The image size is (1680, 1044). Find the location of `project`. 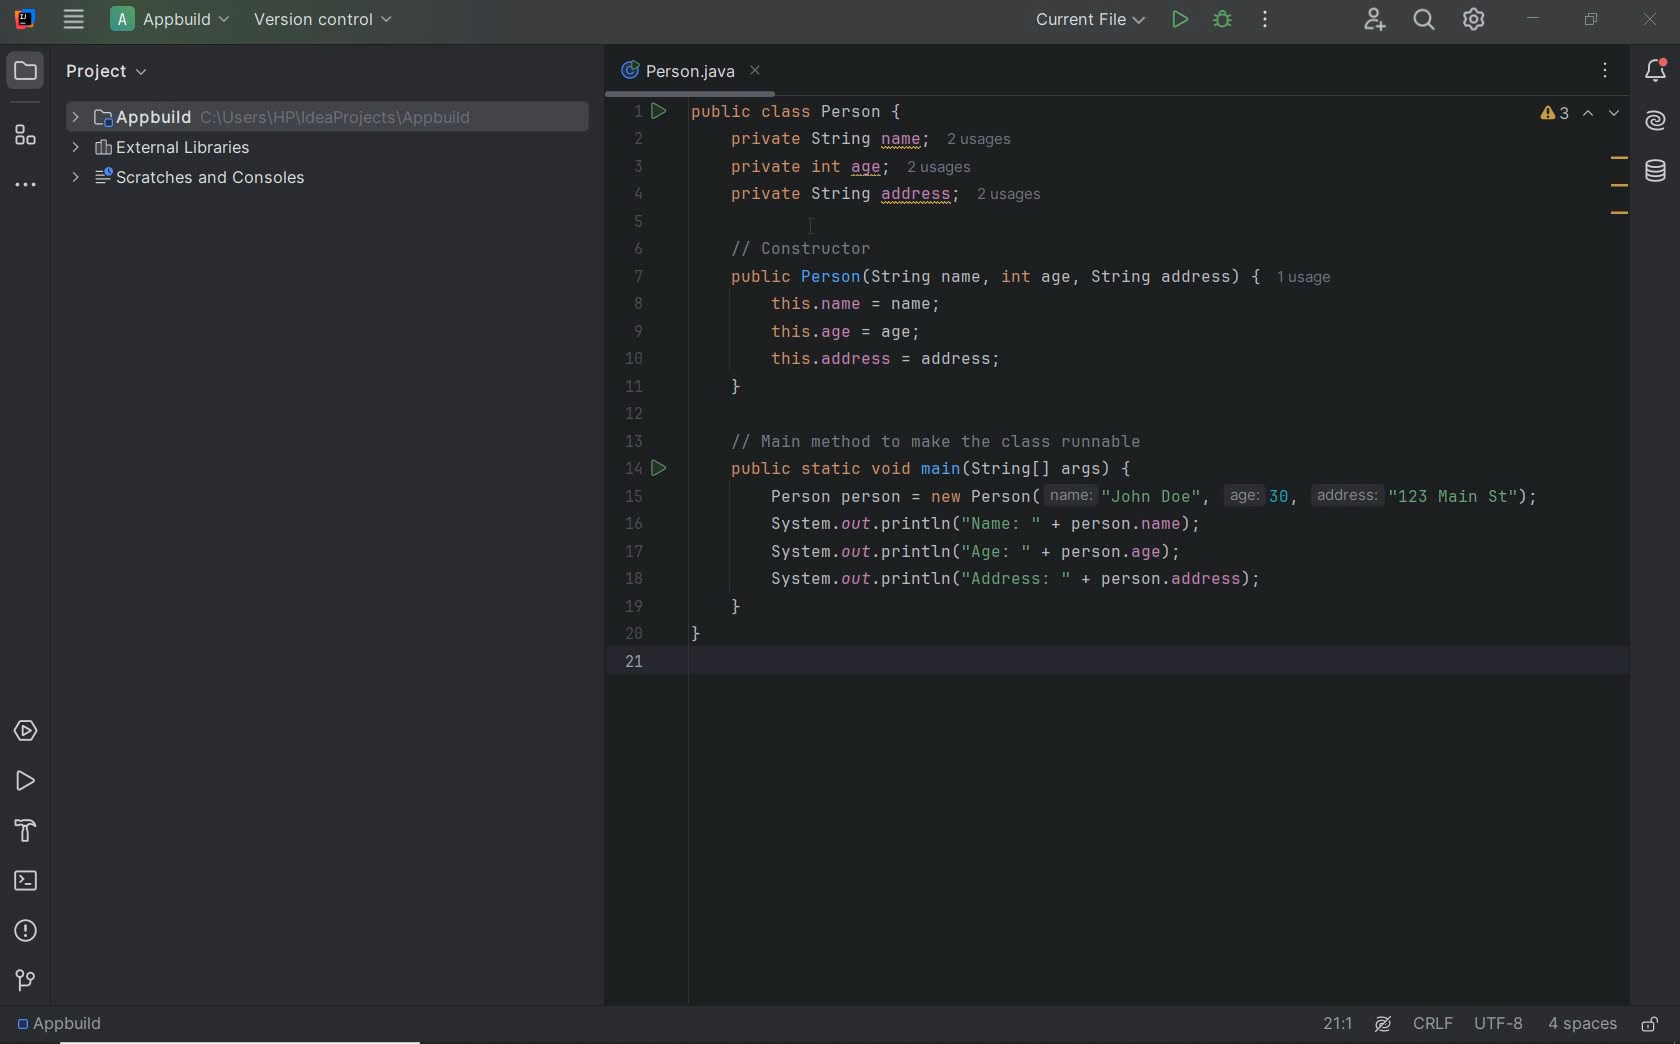

project is located at coordinates (84, 71).